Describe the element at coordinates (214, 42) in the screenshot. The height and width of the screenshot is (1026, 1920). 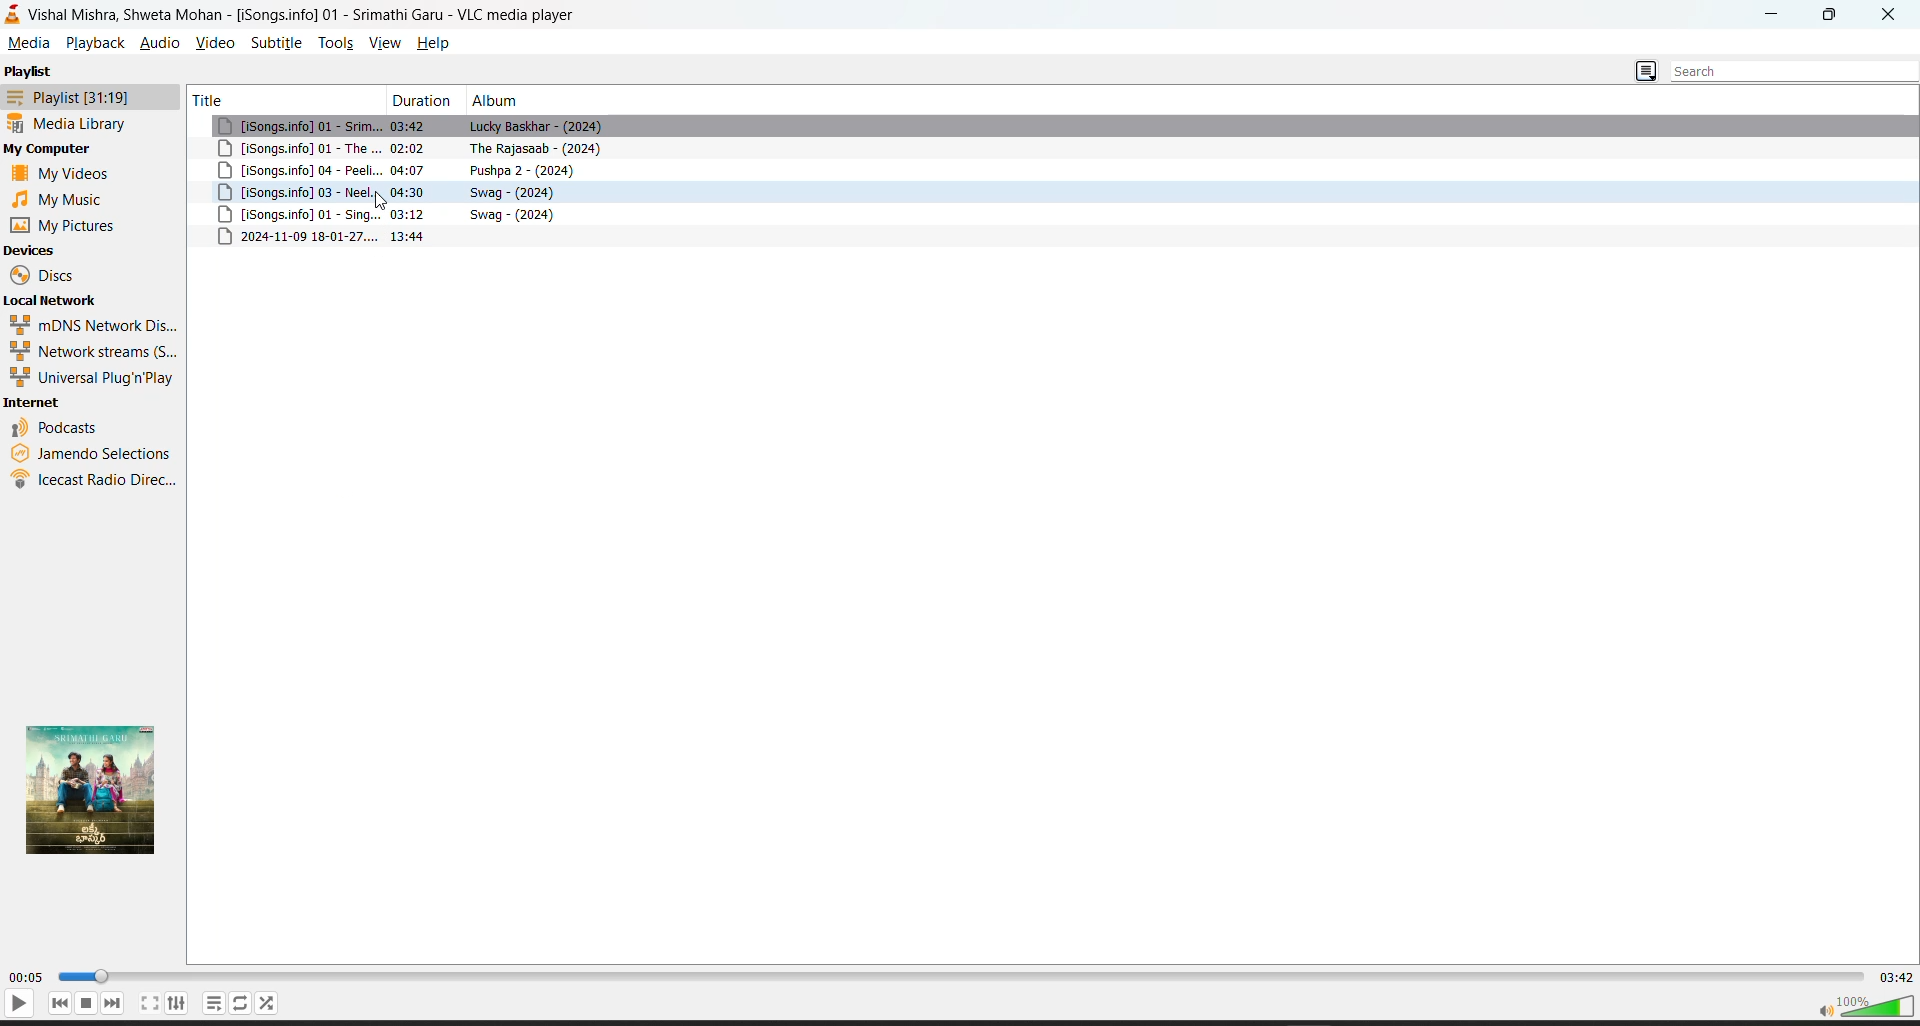
I see `video` at that location.